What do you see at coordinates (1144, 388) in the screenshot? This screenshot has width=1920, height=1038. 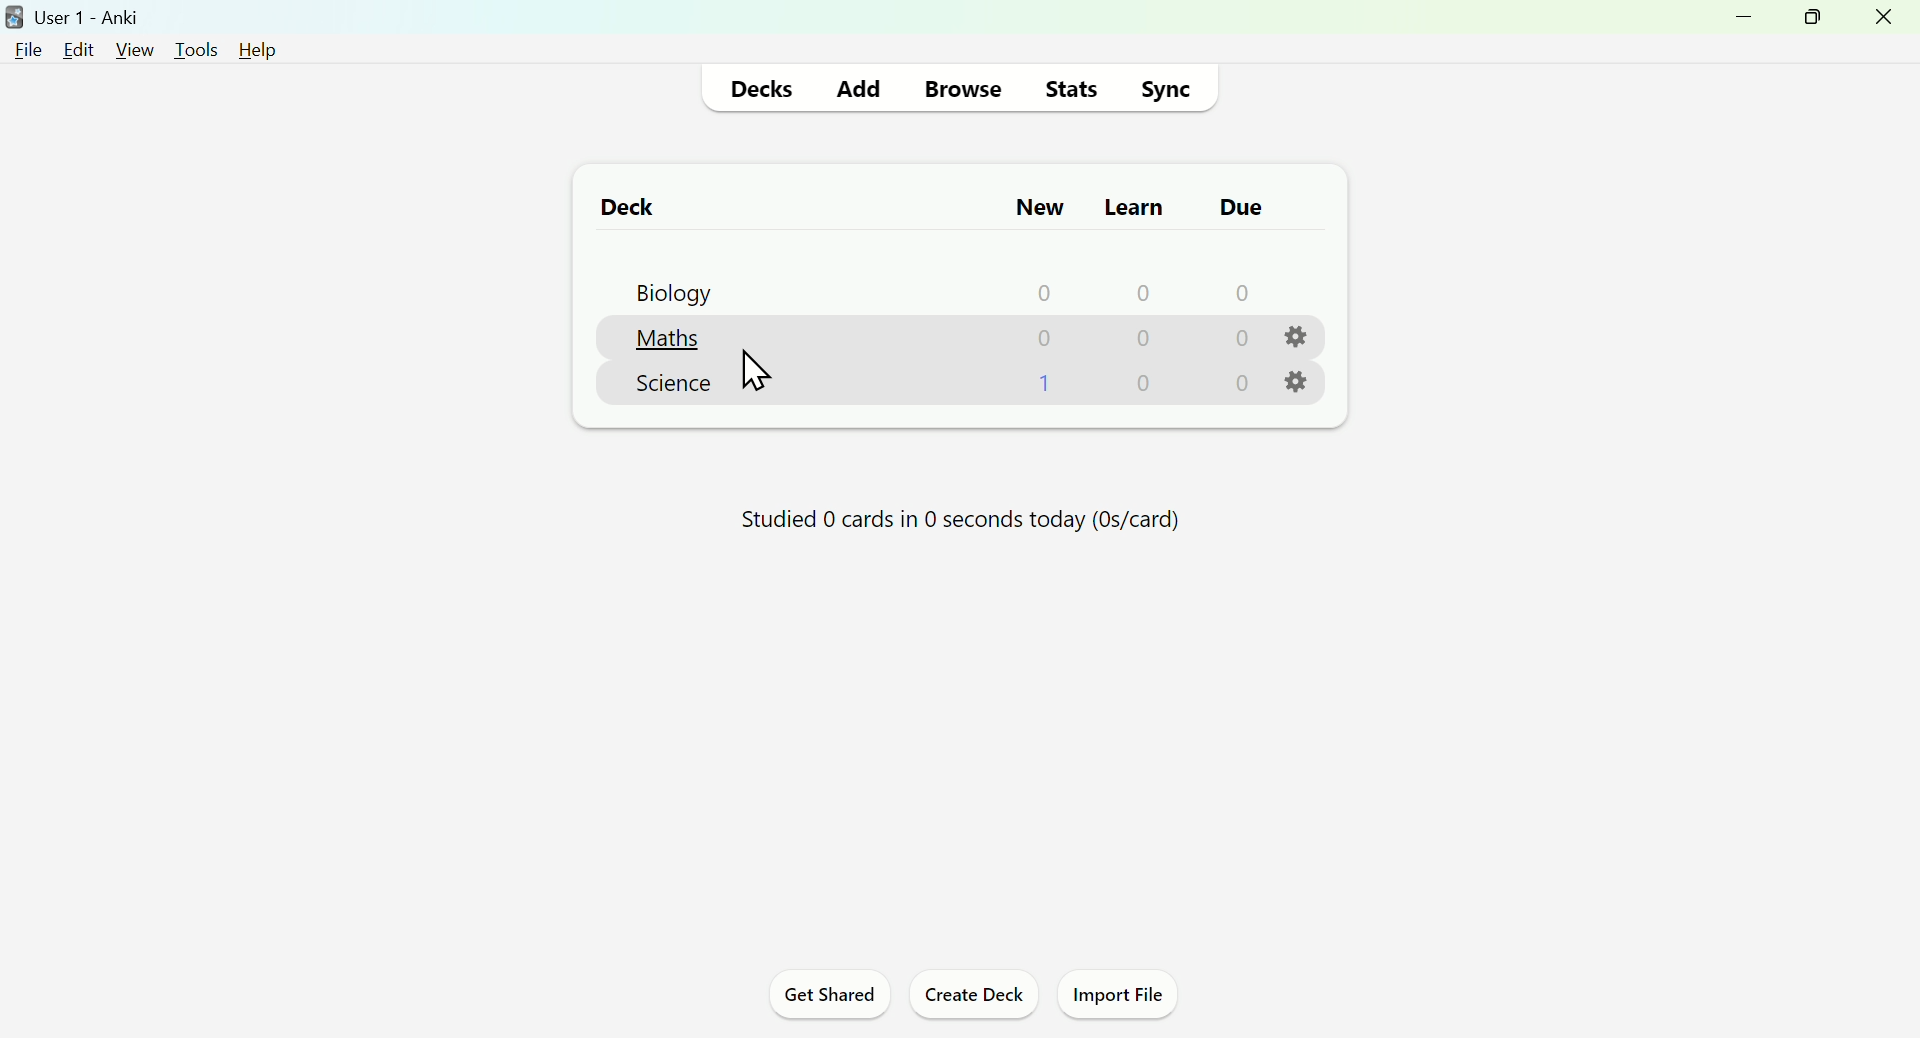 I see `0` at bounding box center [1144, 388].